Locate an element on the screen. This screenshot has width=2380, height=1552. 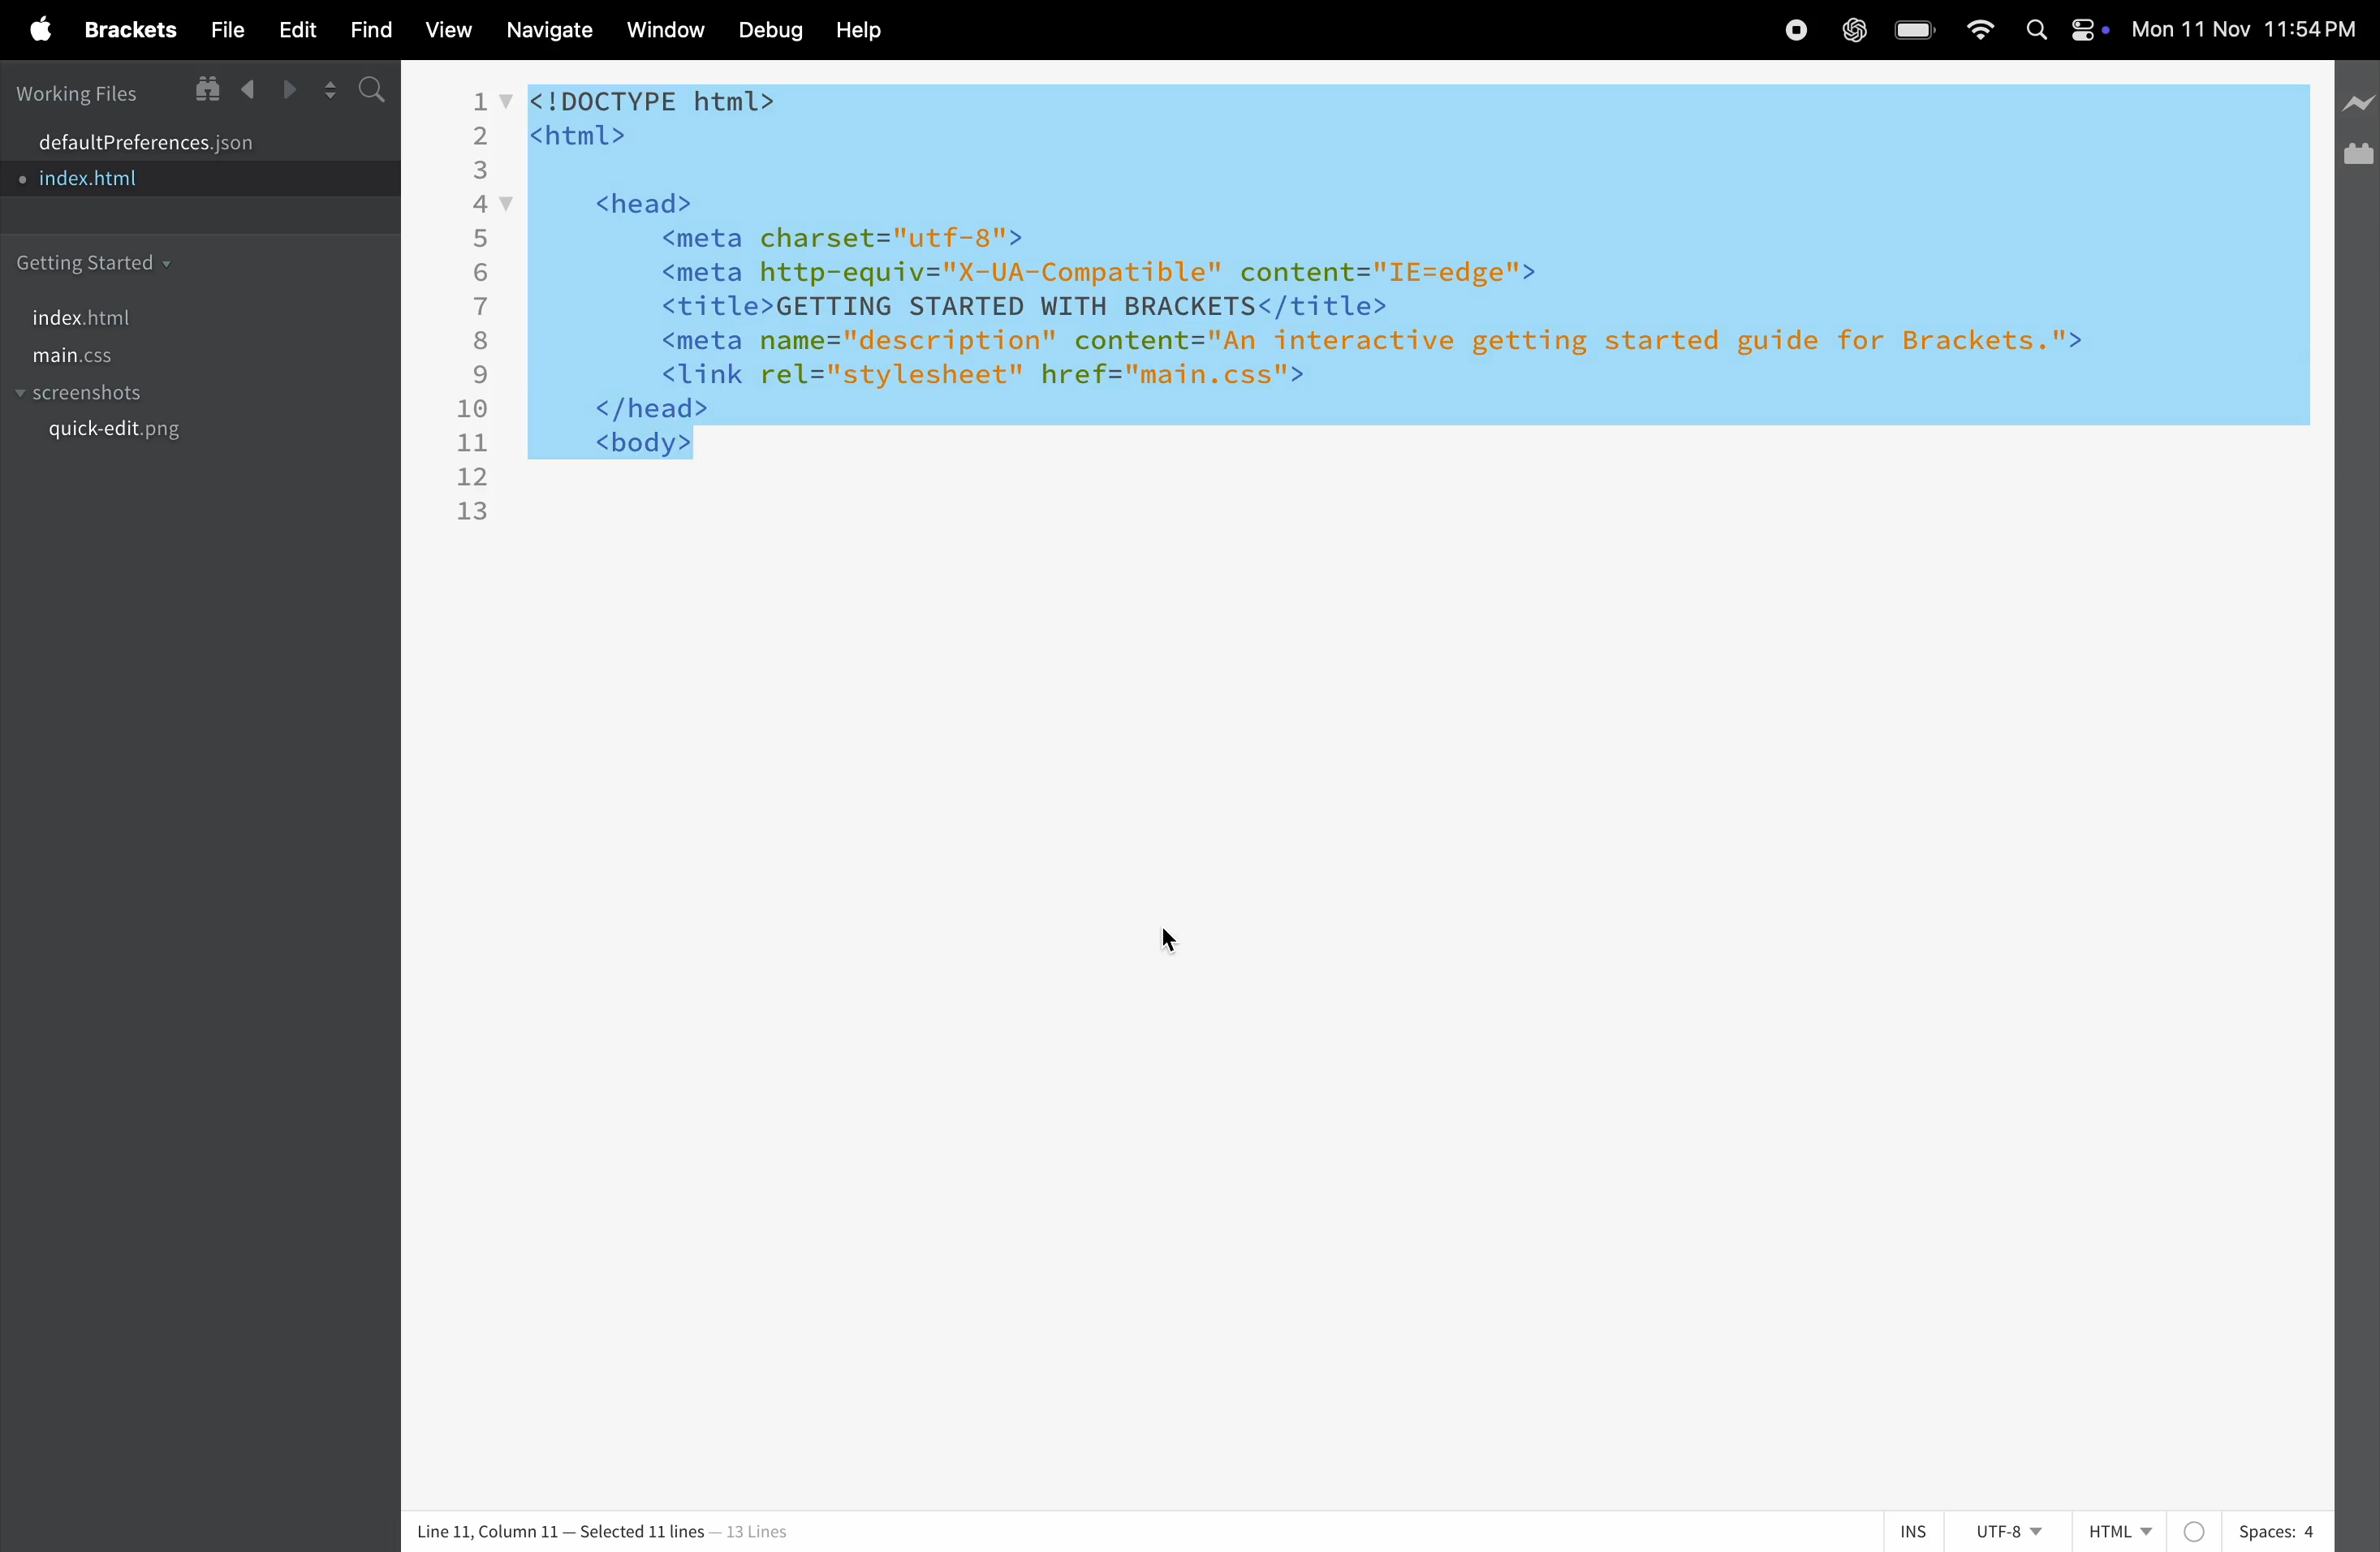
6 is located at coordinates (482, 273).